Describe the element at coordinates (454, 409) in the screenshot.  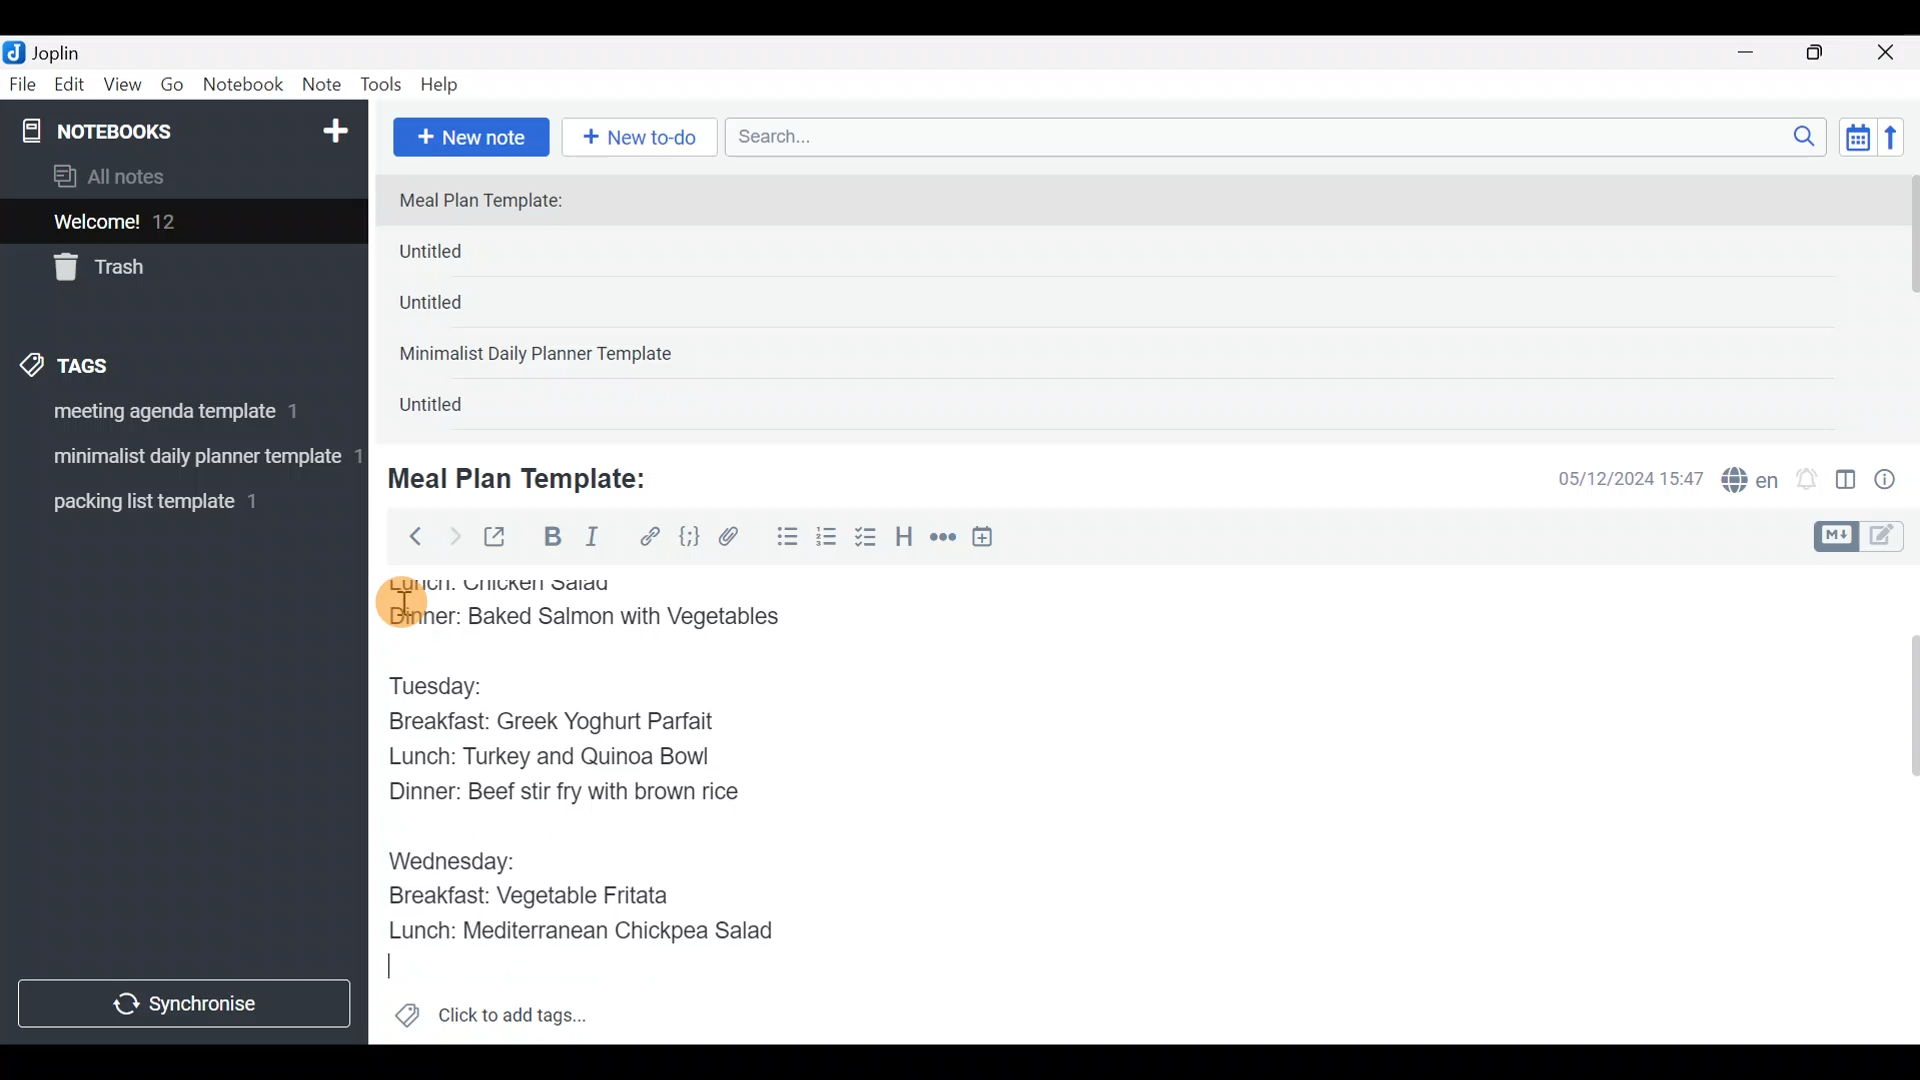
I see `Untitled` at that location.